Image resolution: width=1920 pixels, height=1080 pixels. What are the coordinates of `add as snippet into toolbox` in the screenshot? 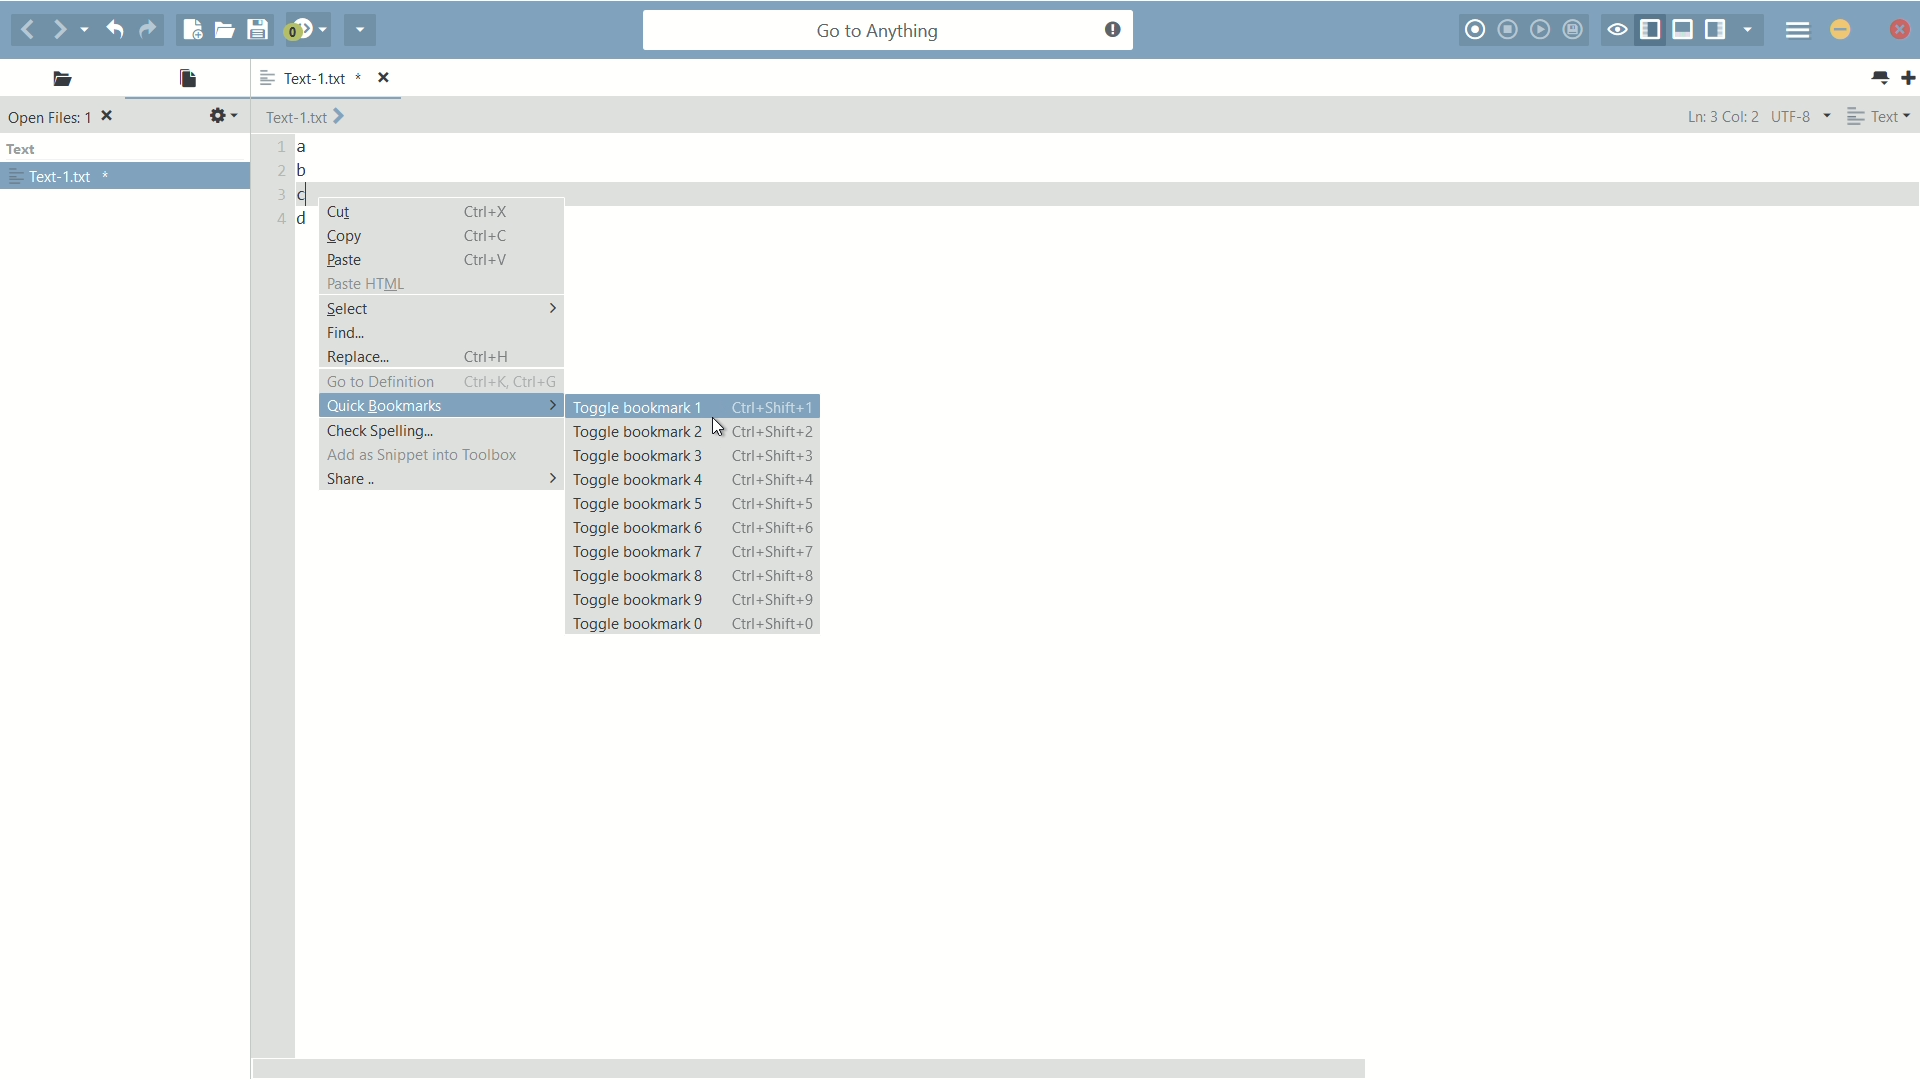 It's located at (418, 454).